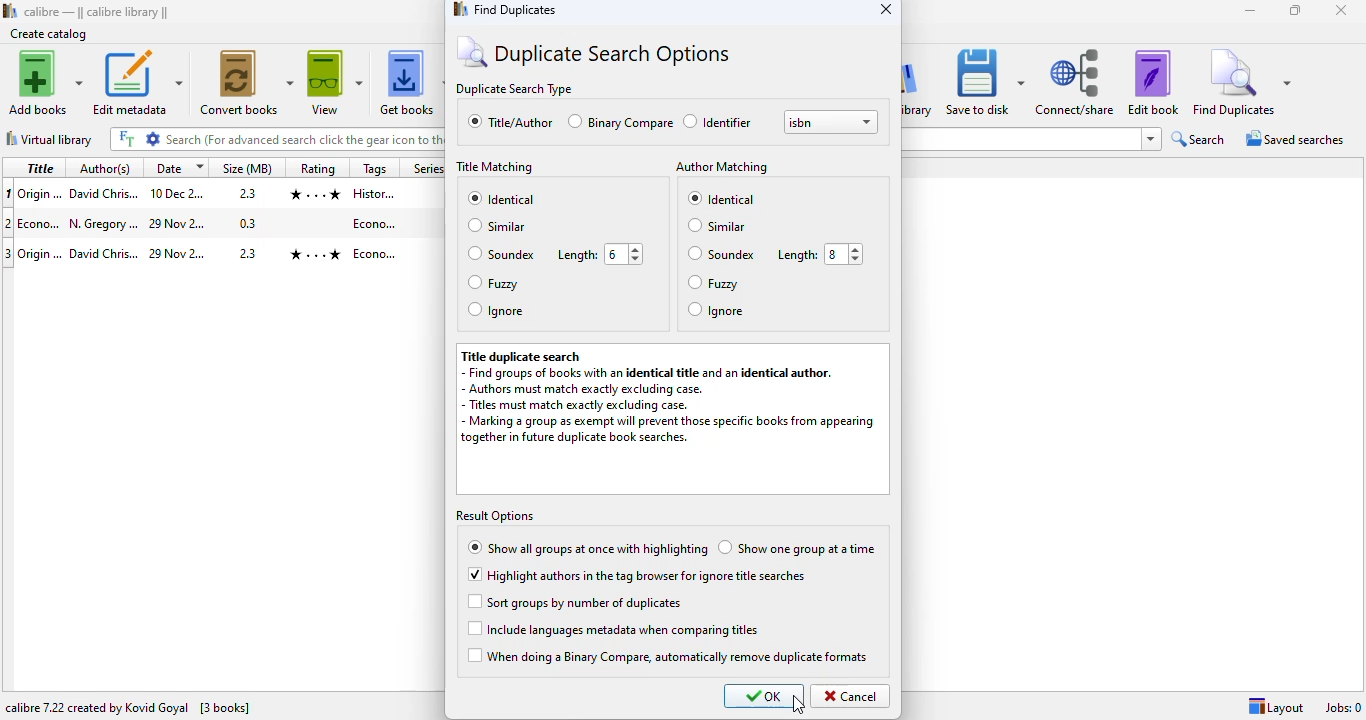 The width and height of the screenshot is (1366, 720). I want to click on date, so click(178, 168).